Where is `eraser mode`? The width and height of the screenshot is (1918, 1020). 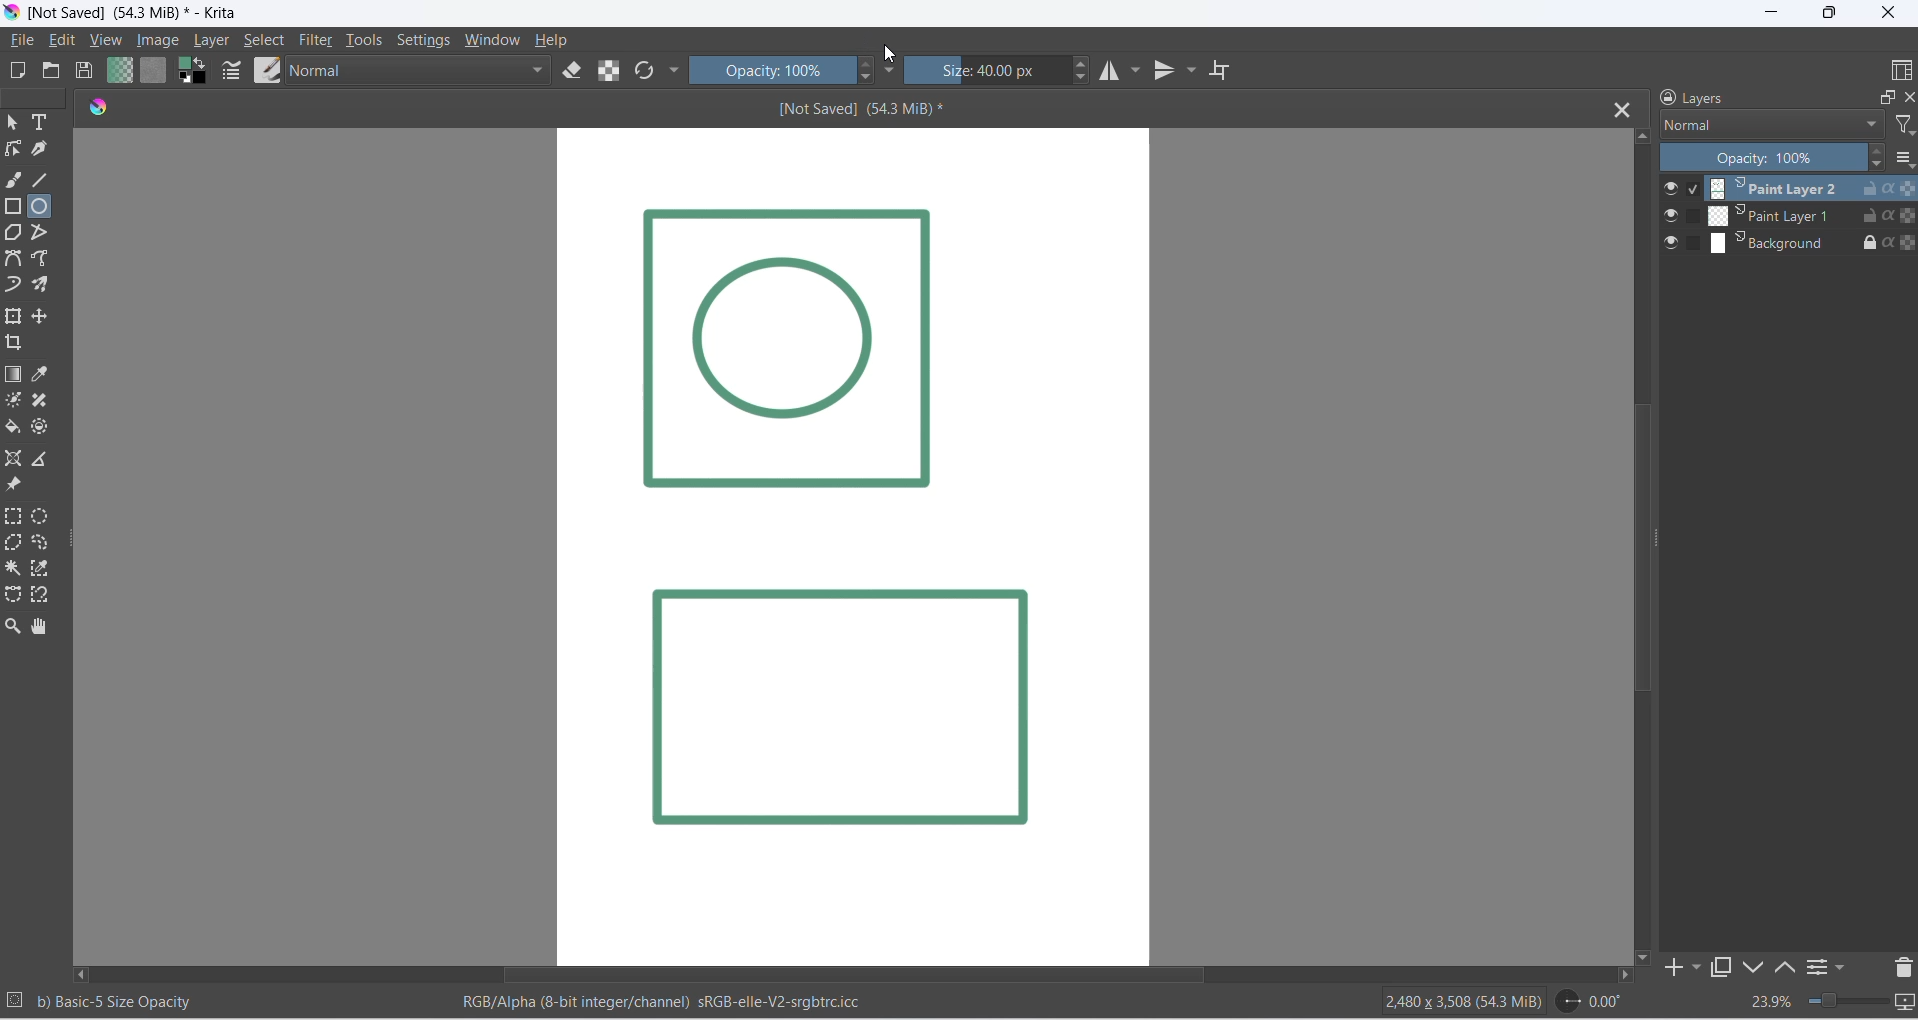 eraser mode is located at coordinates (574, 72).